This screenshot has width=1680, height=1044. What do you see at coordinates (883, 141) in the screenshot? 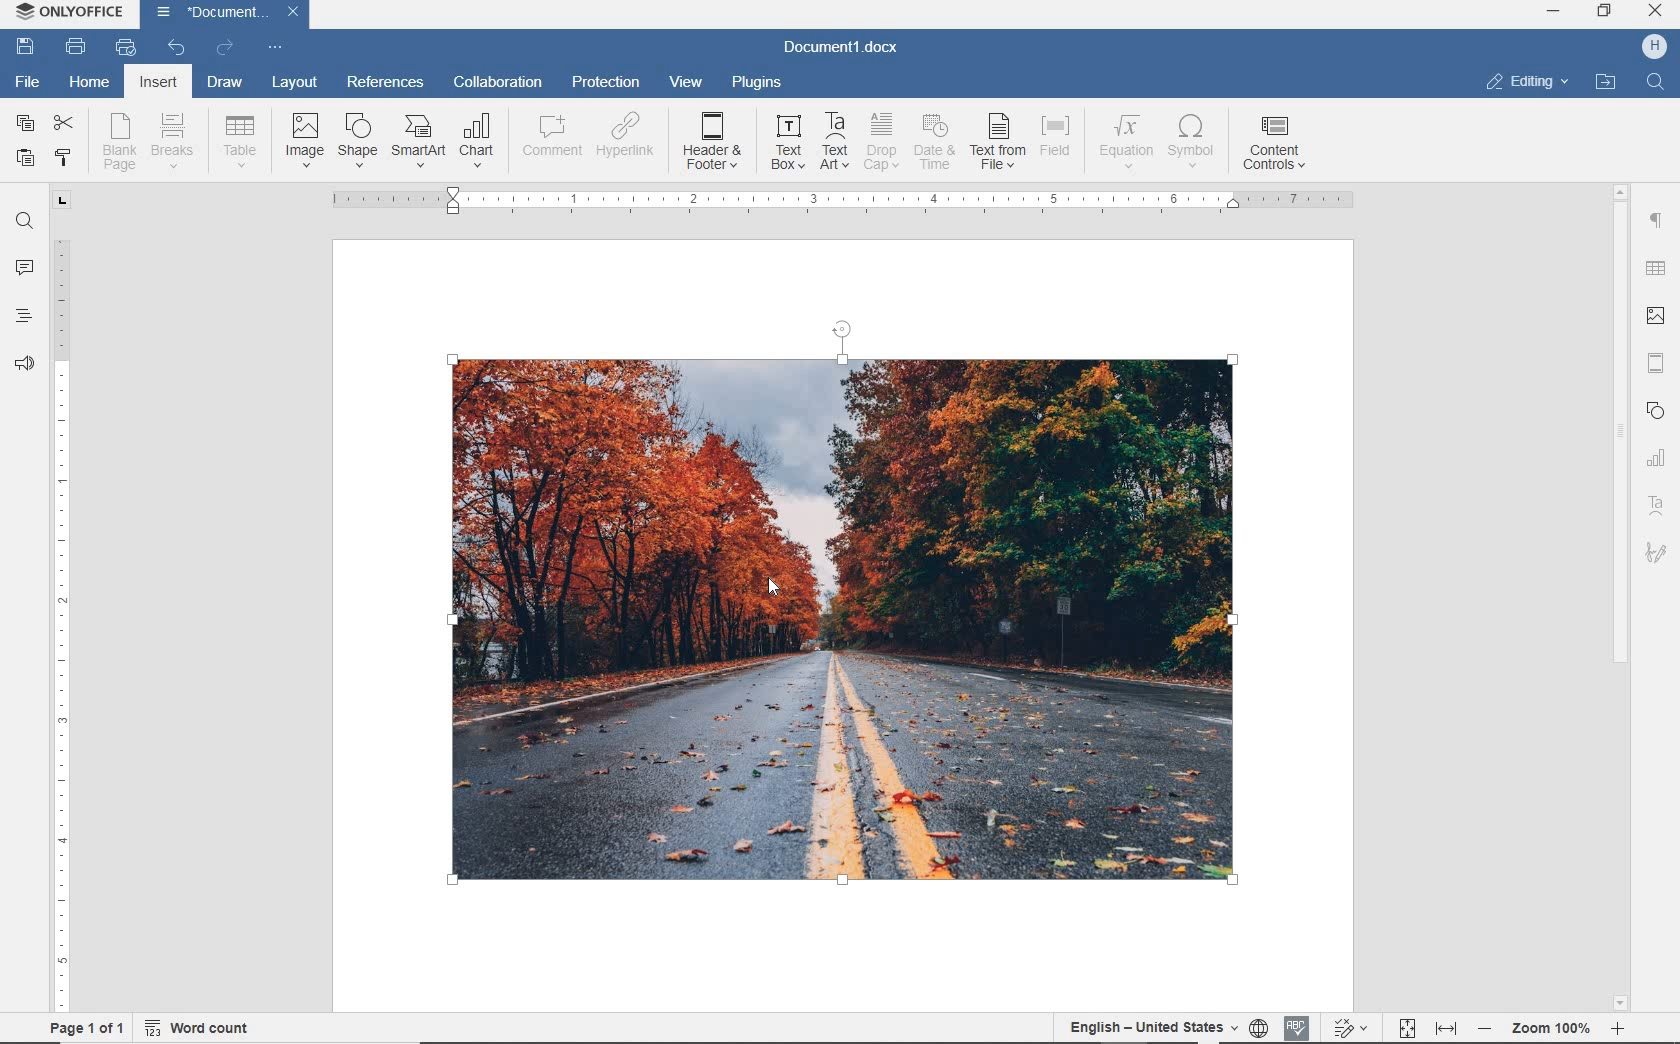
I see `drop cap` at bounding box center [883, 141].